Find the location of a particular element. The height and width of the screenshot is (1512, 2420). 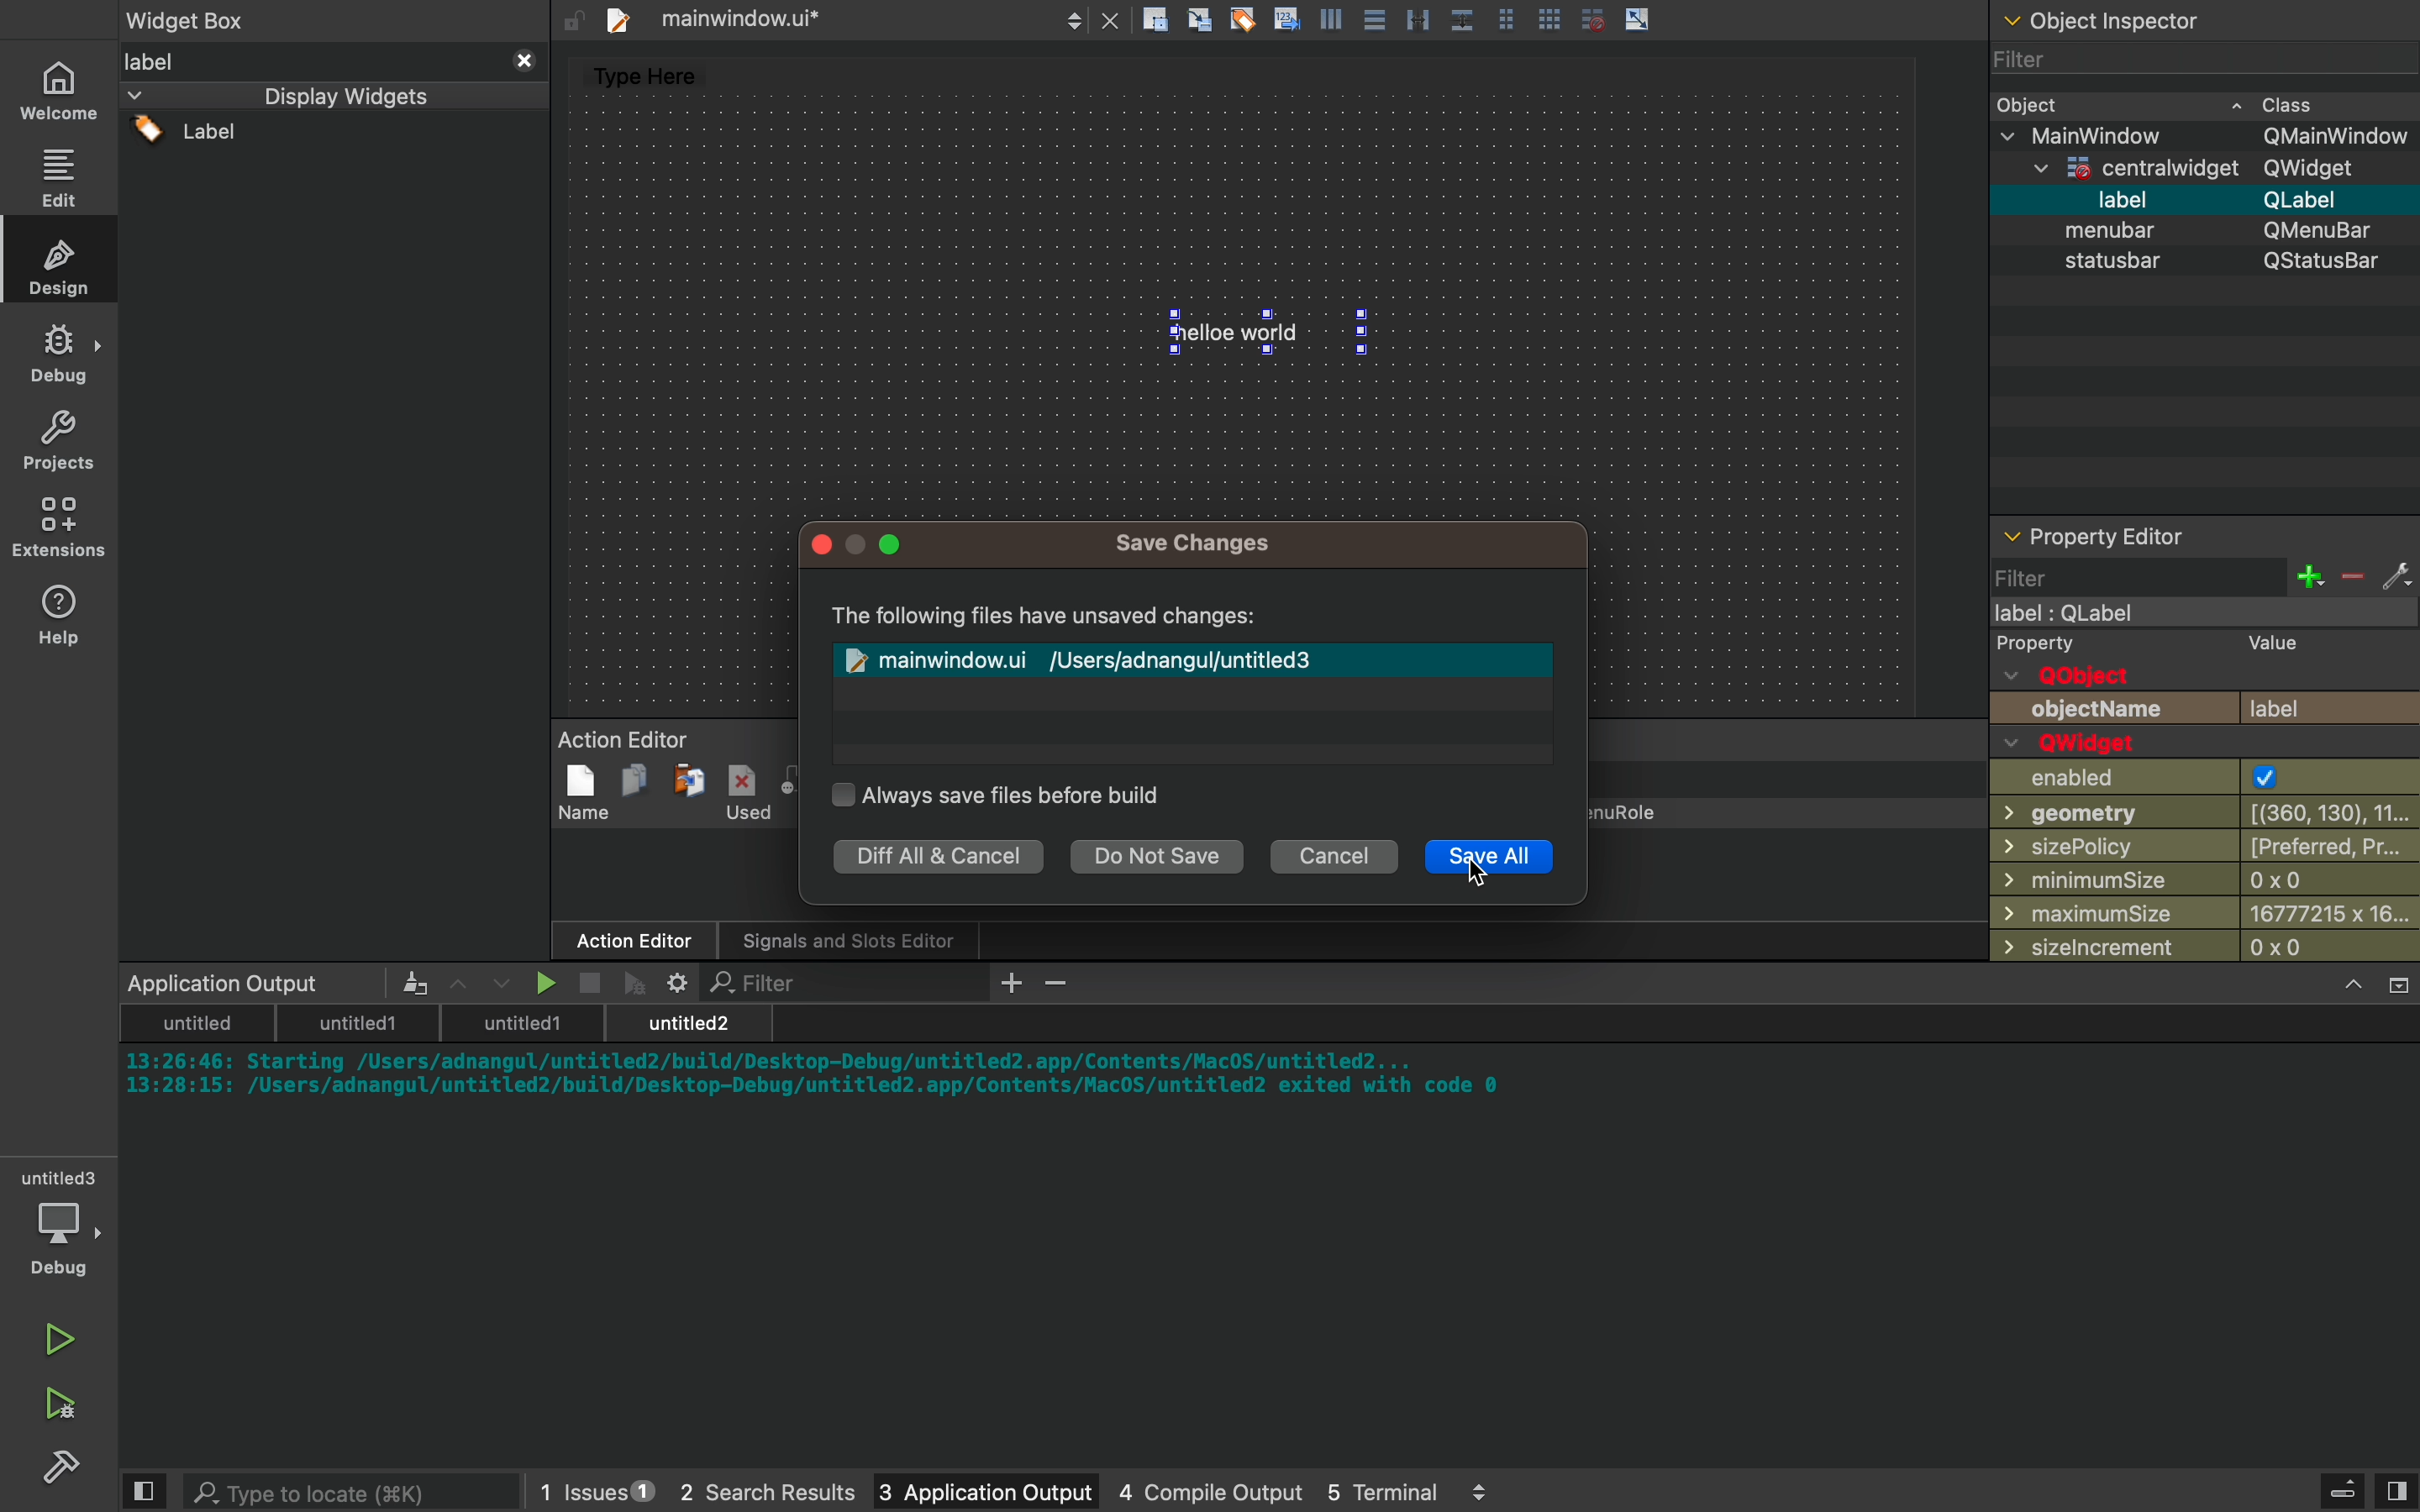

widget class is located at coordinates (2208, 103).